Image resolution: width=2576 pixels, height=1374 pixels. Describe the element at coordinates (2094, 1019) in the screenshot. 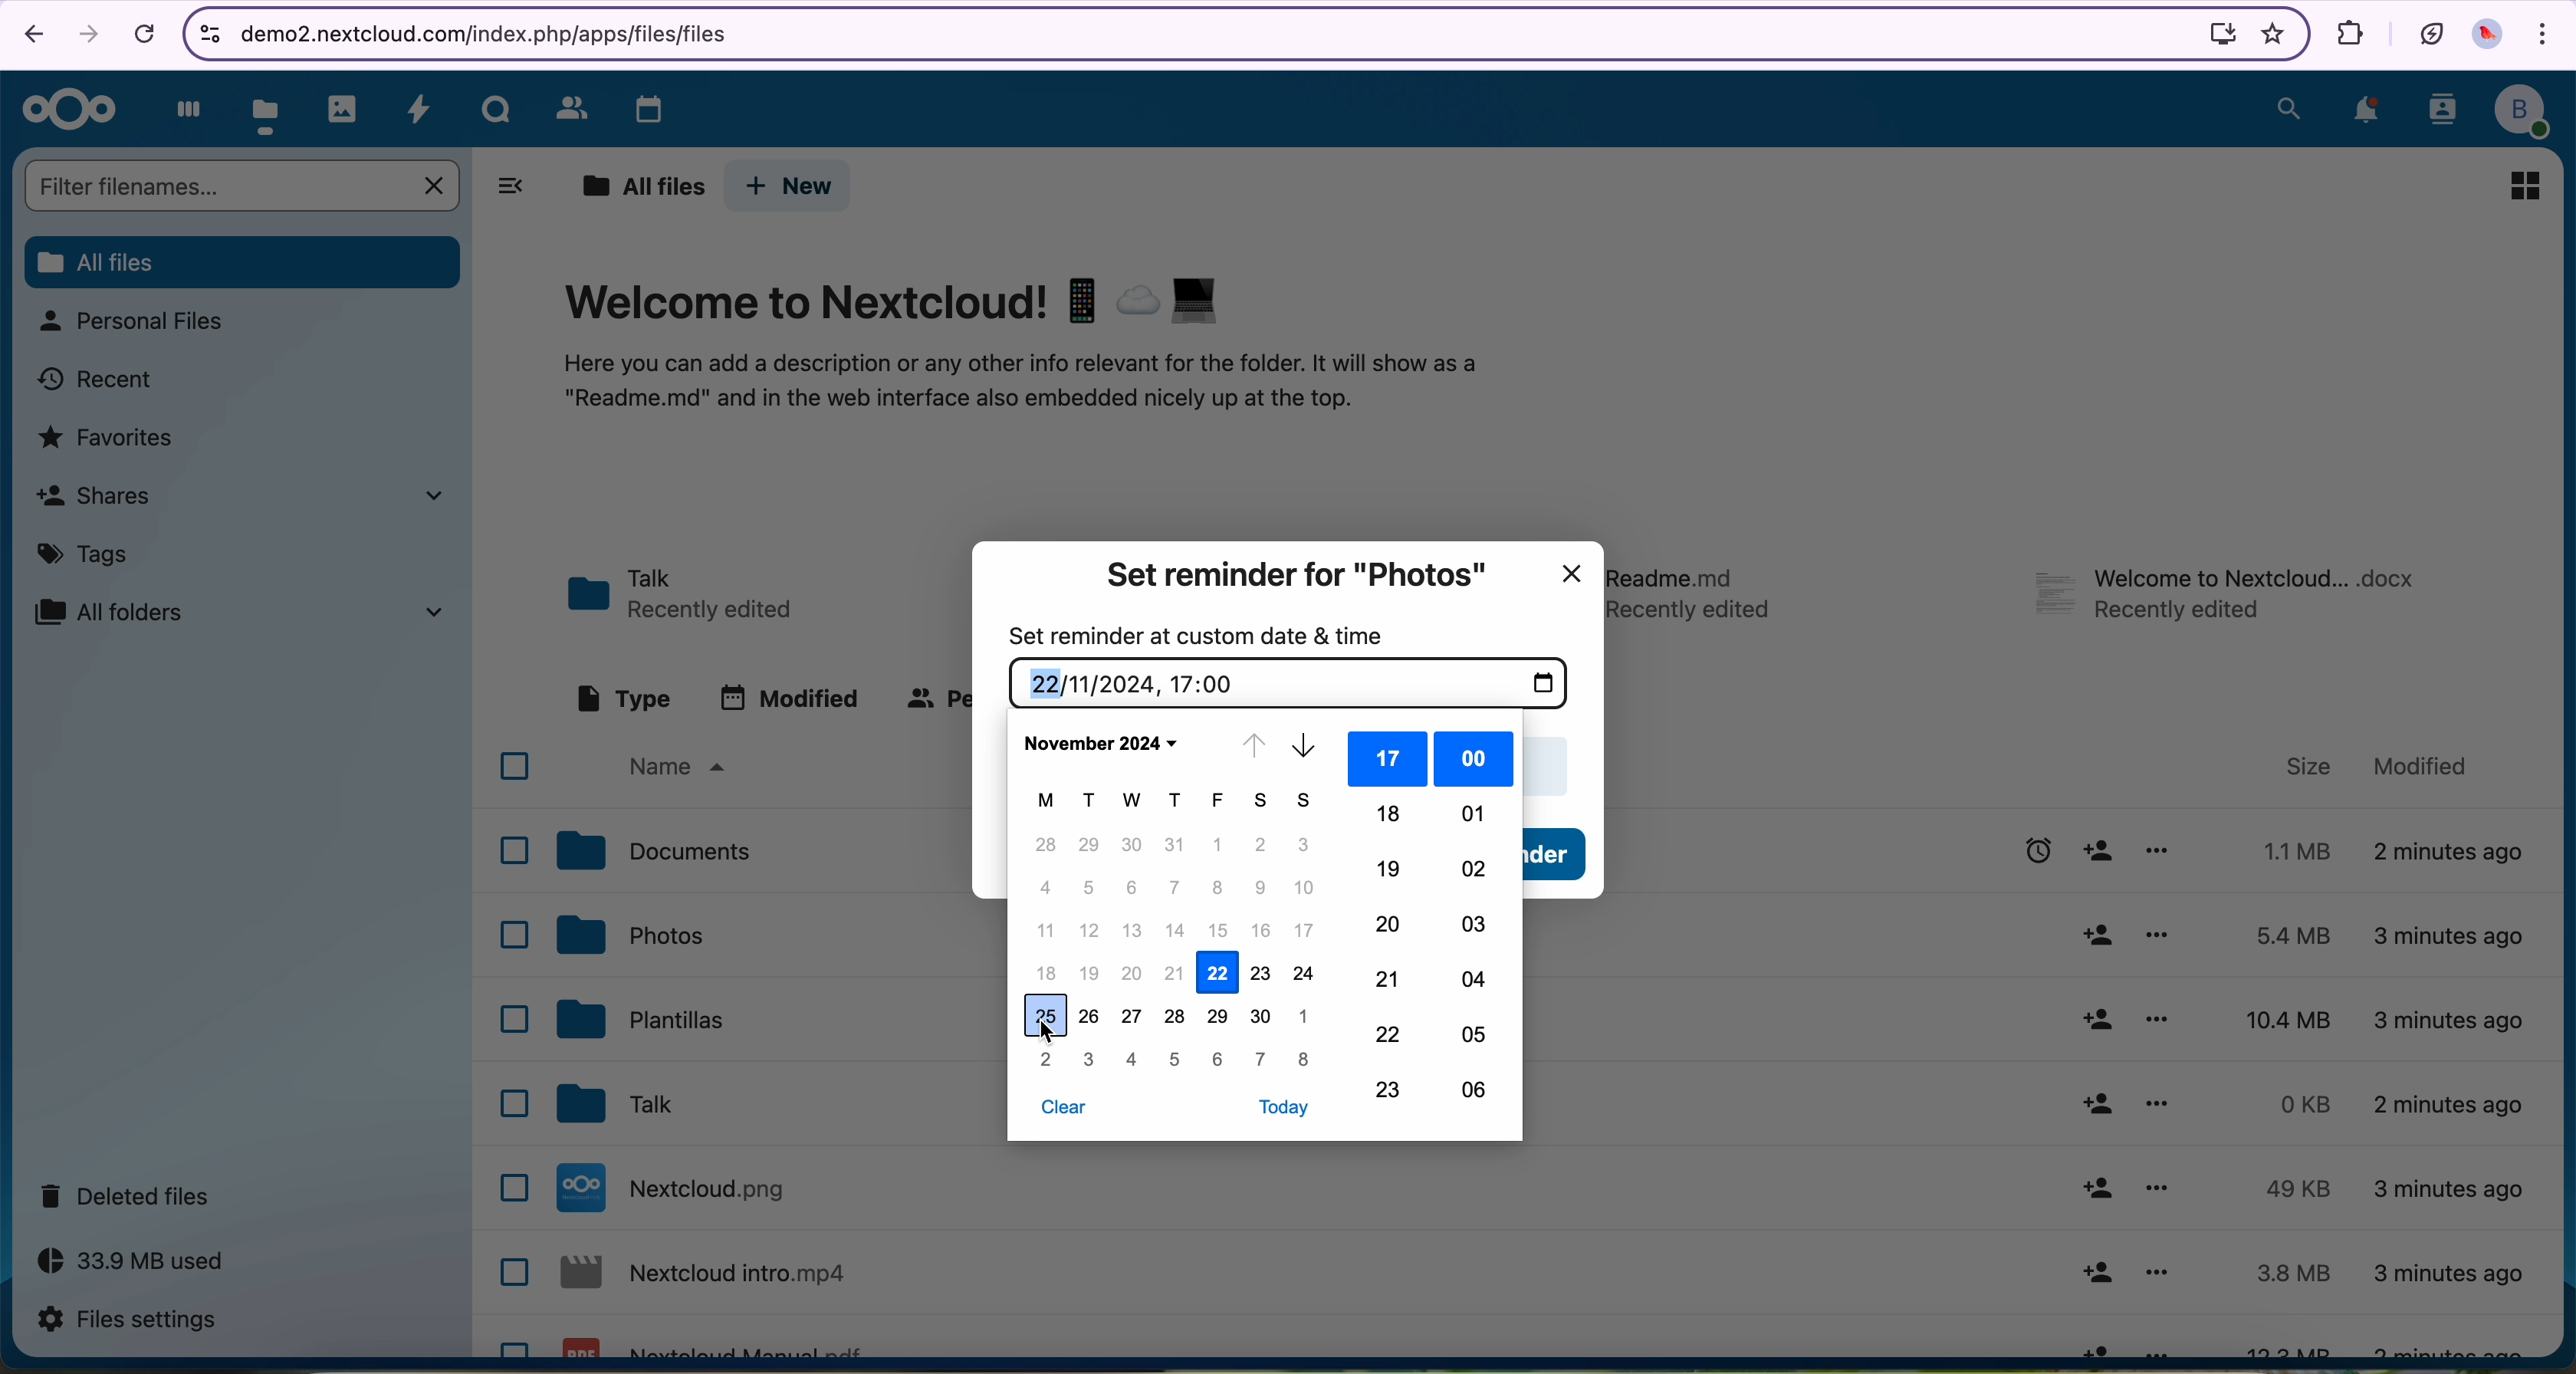

I see `share` at that location.